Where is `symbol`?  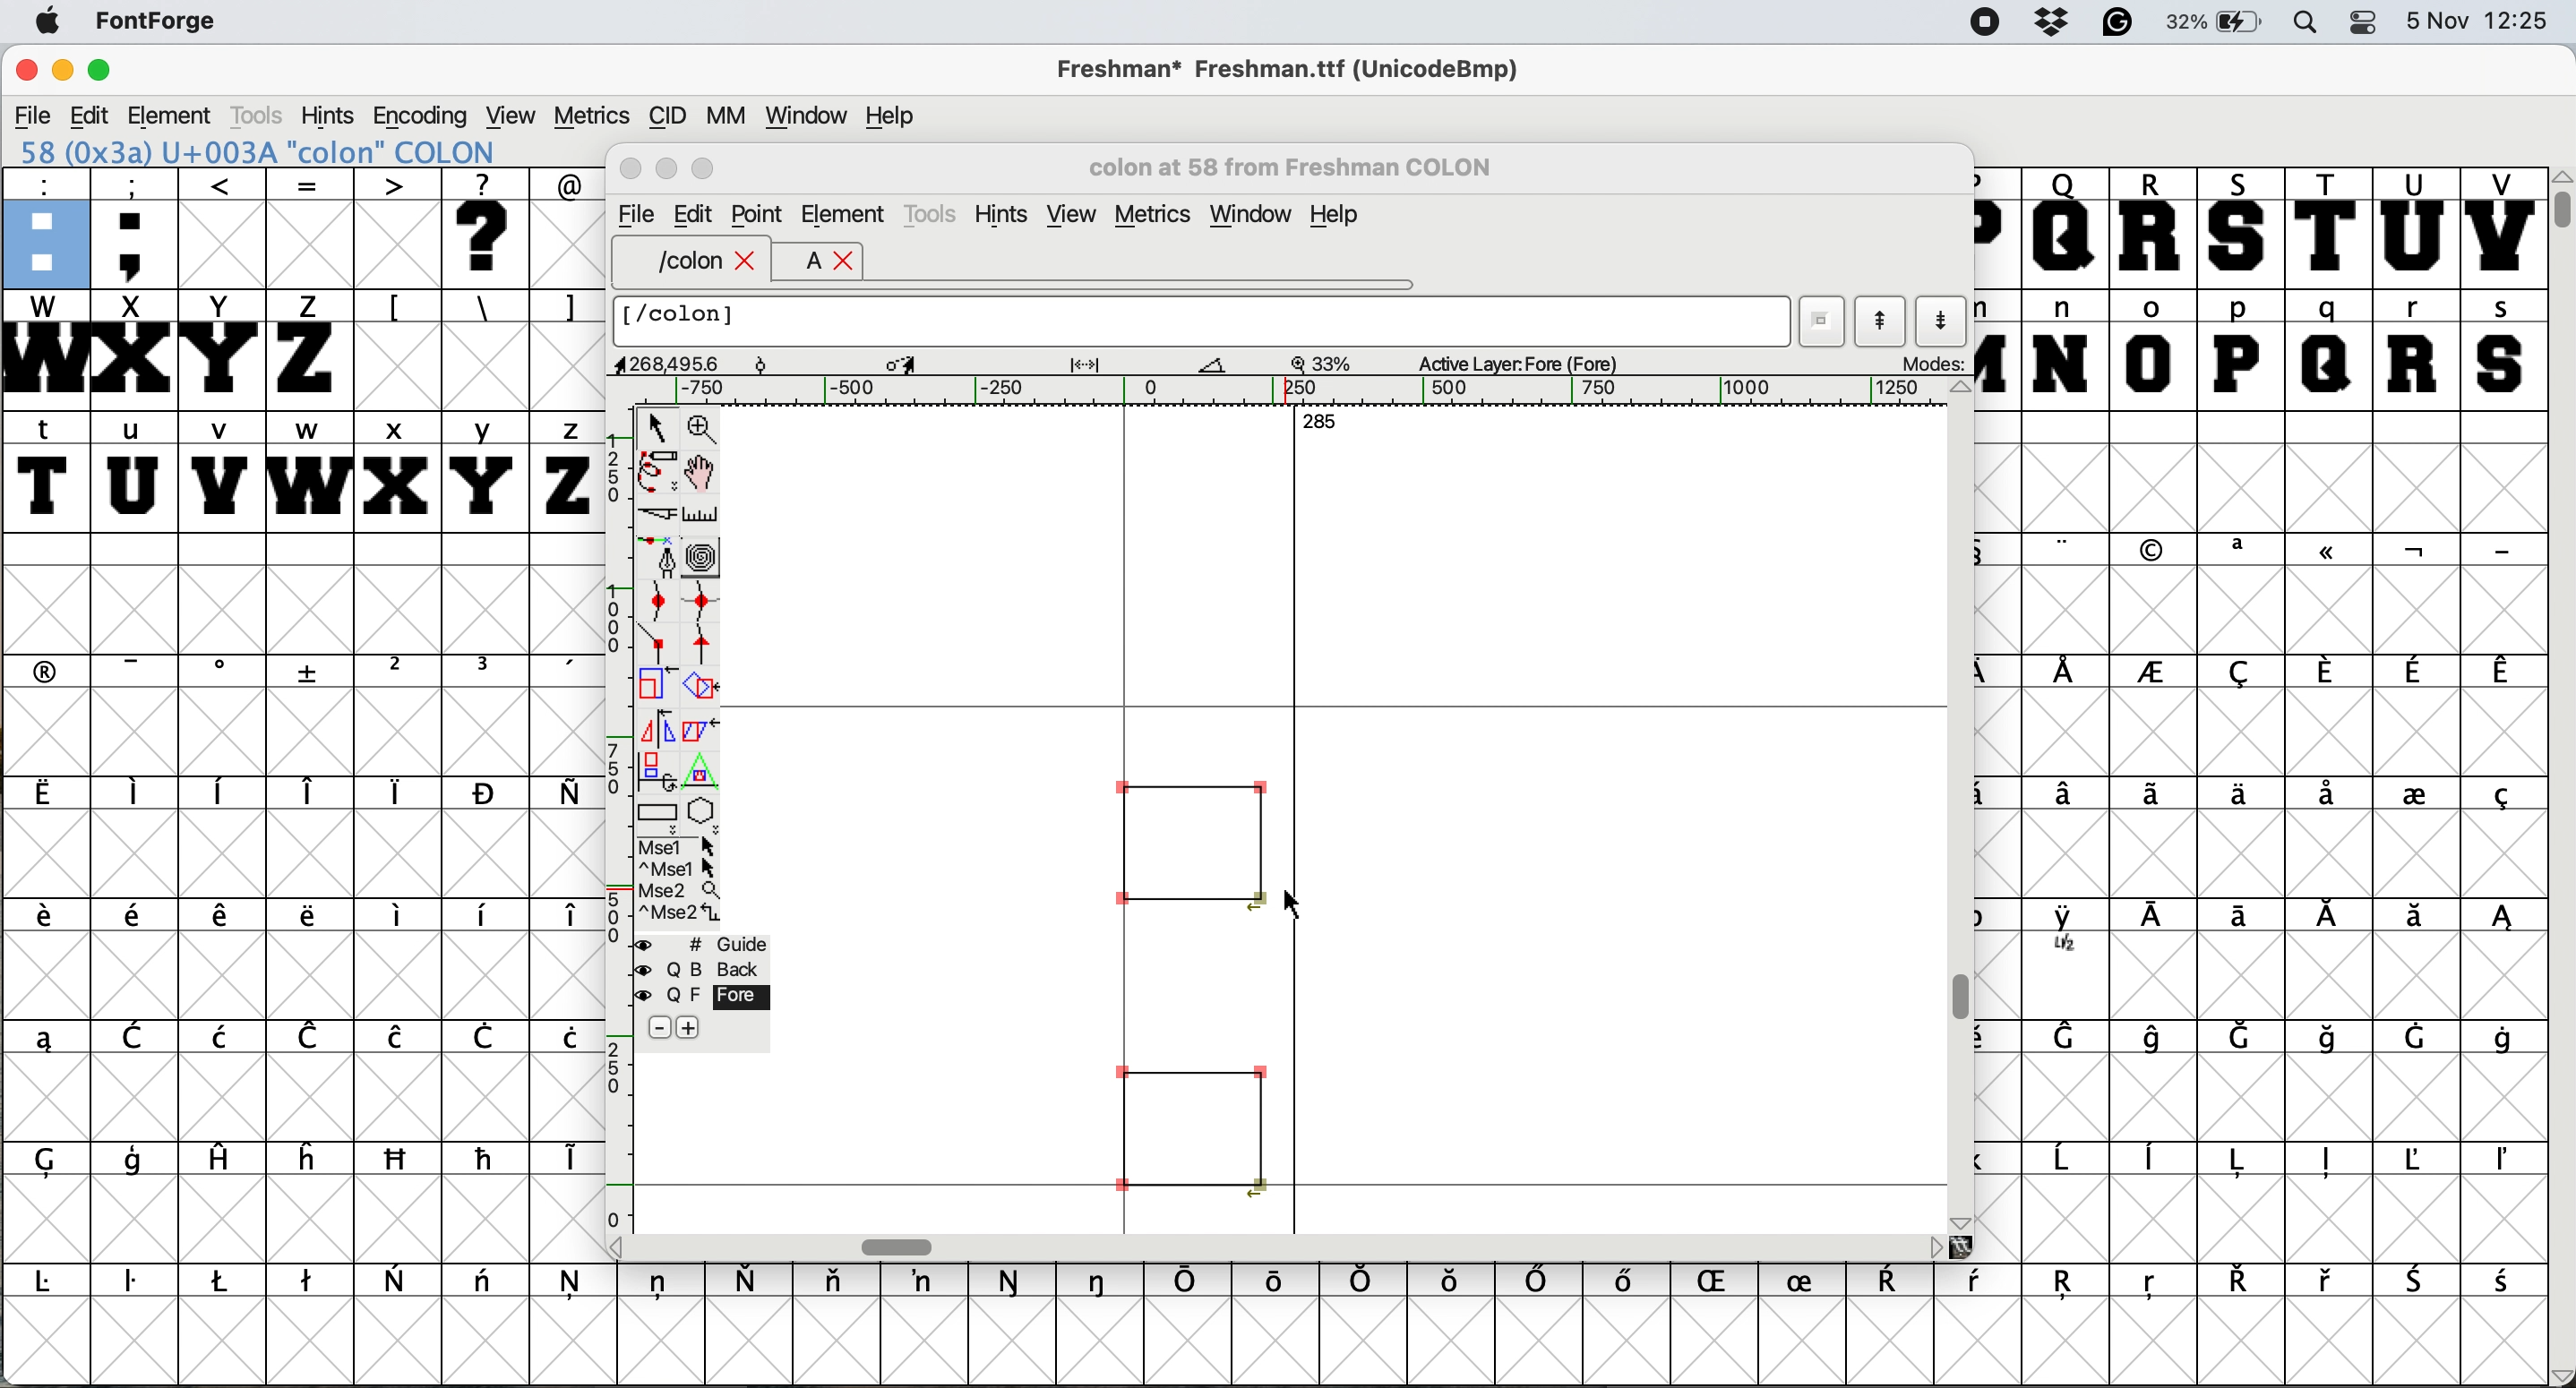
symbol is located at coordinates (2501, 798).